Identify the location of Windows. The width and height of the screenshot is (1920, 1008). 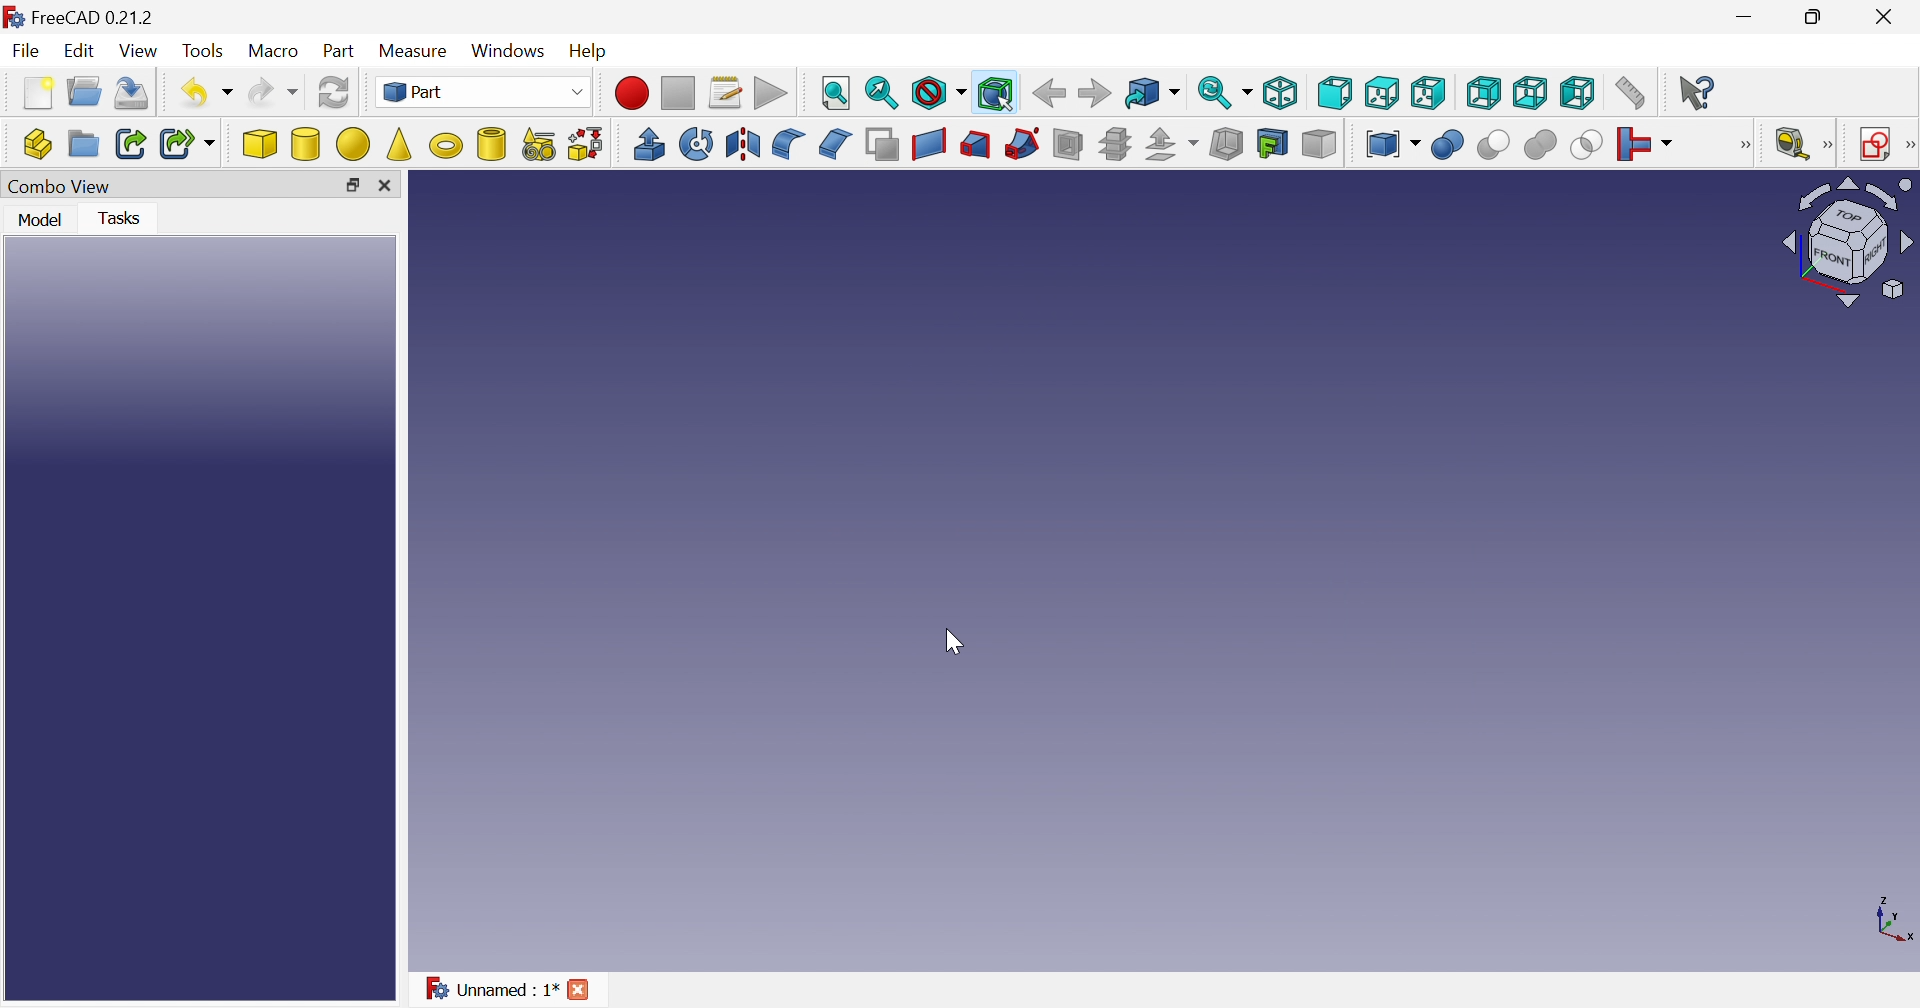
(511, 53).